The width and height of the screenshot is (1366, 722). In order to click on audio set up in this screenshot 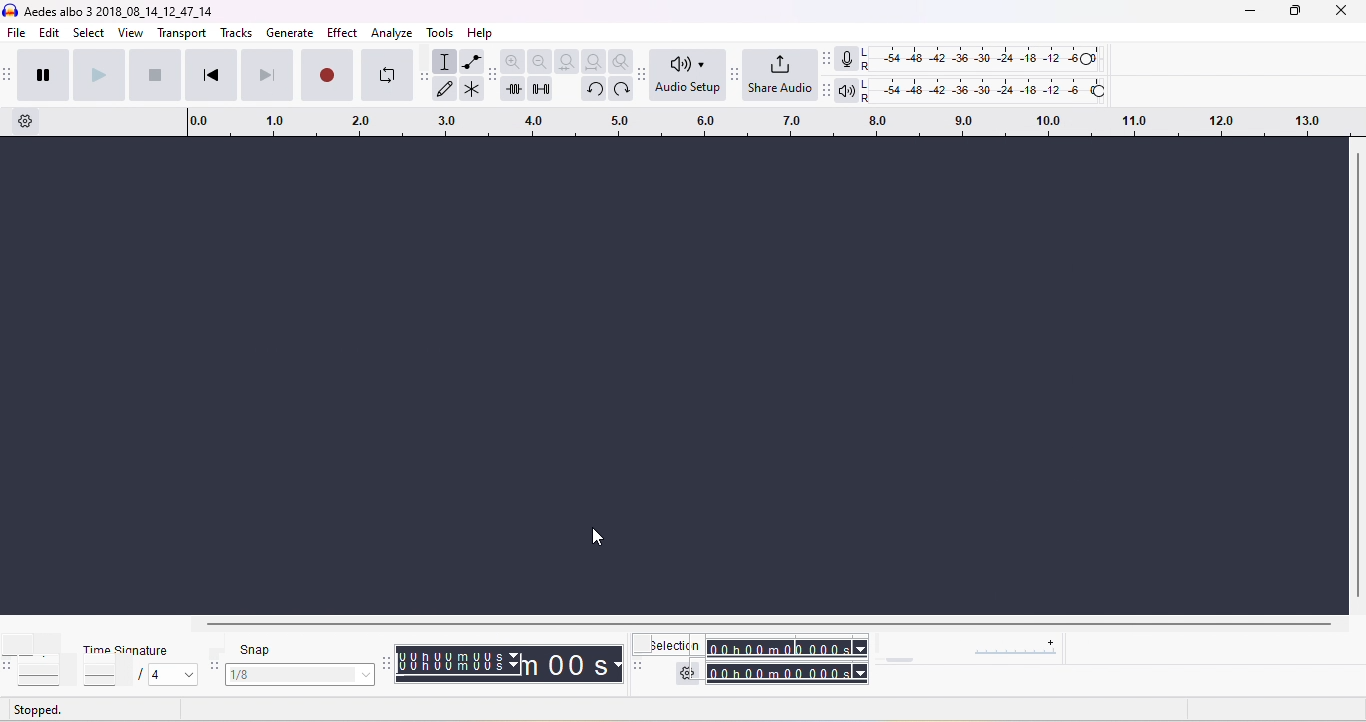, I will do `click(690, 75)`.